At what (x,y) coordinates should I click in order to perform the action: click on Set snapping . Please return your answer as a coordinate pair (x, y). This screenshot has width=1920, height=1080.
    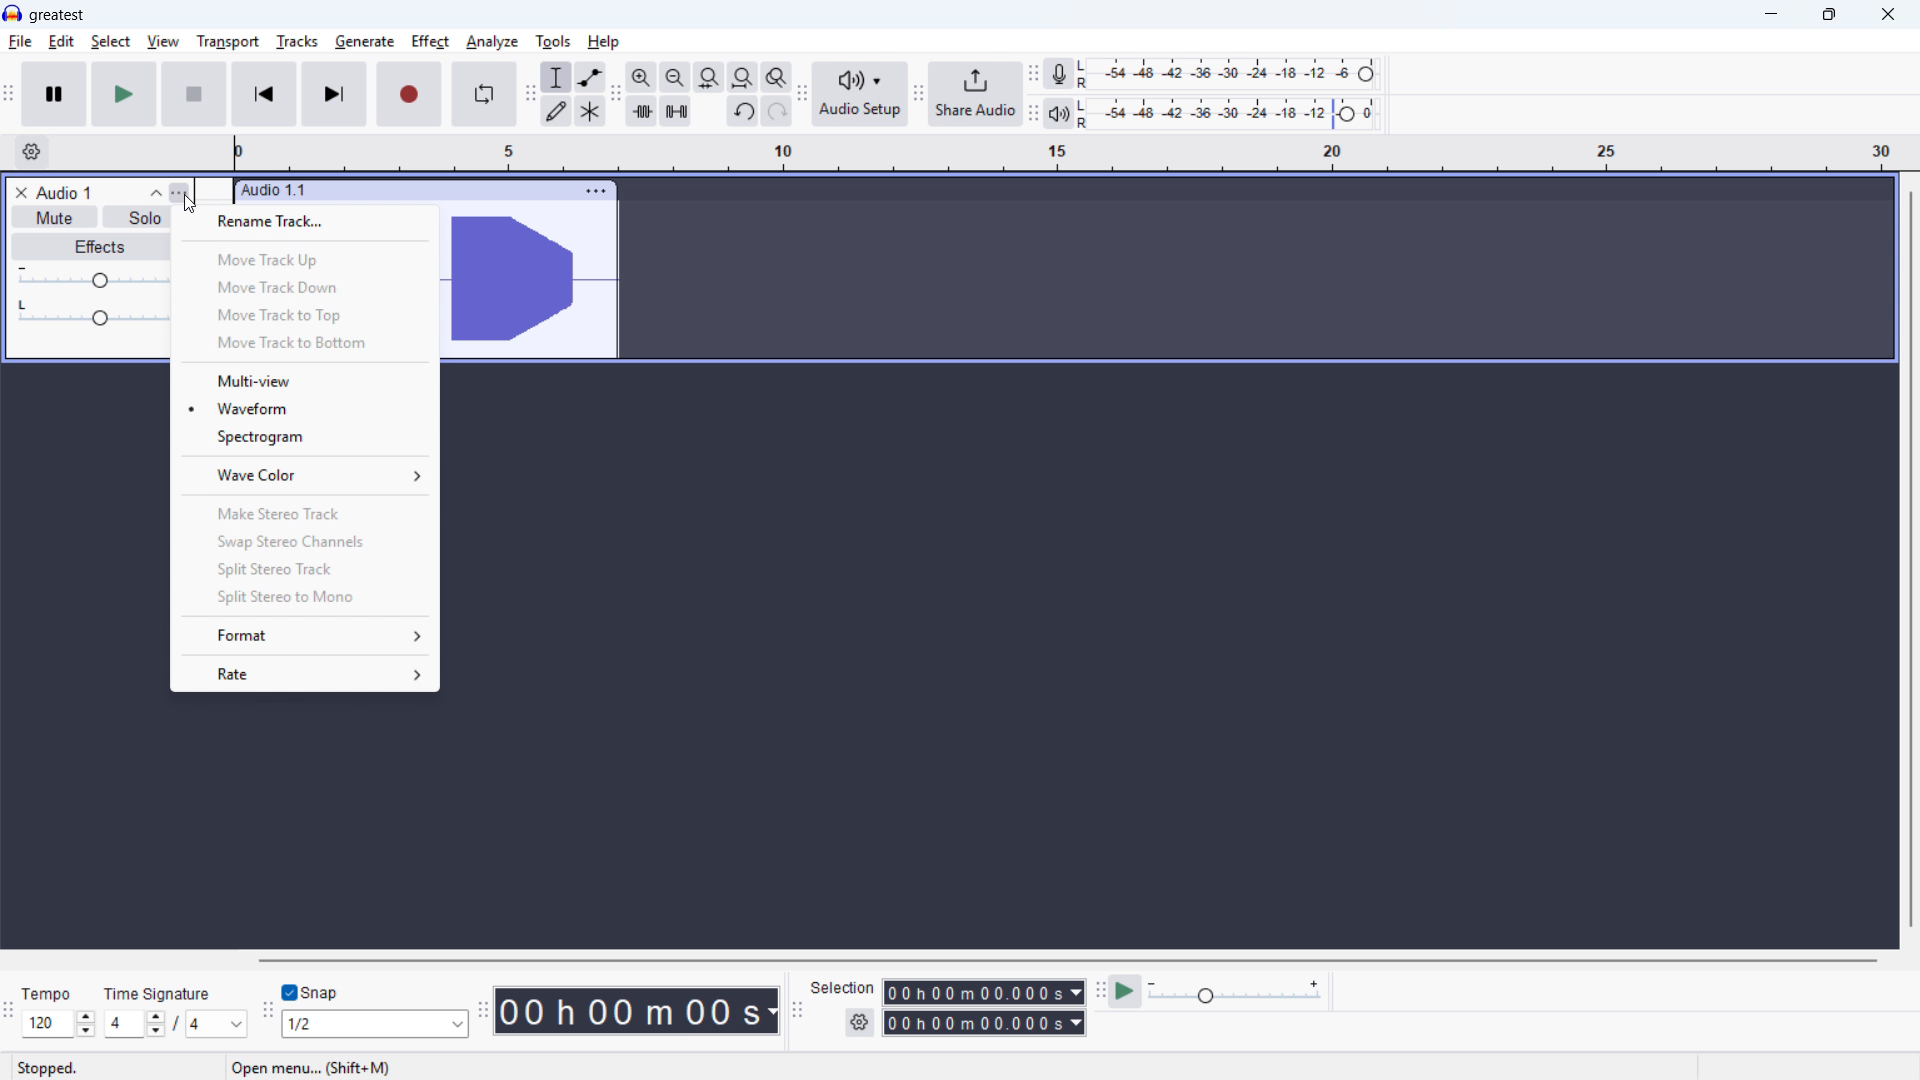
    Looking at the image, I should click on (374, 1023).